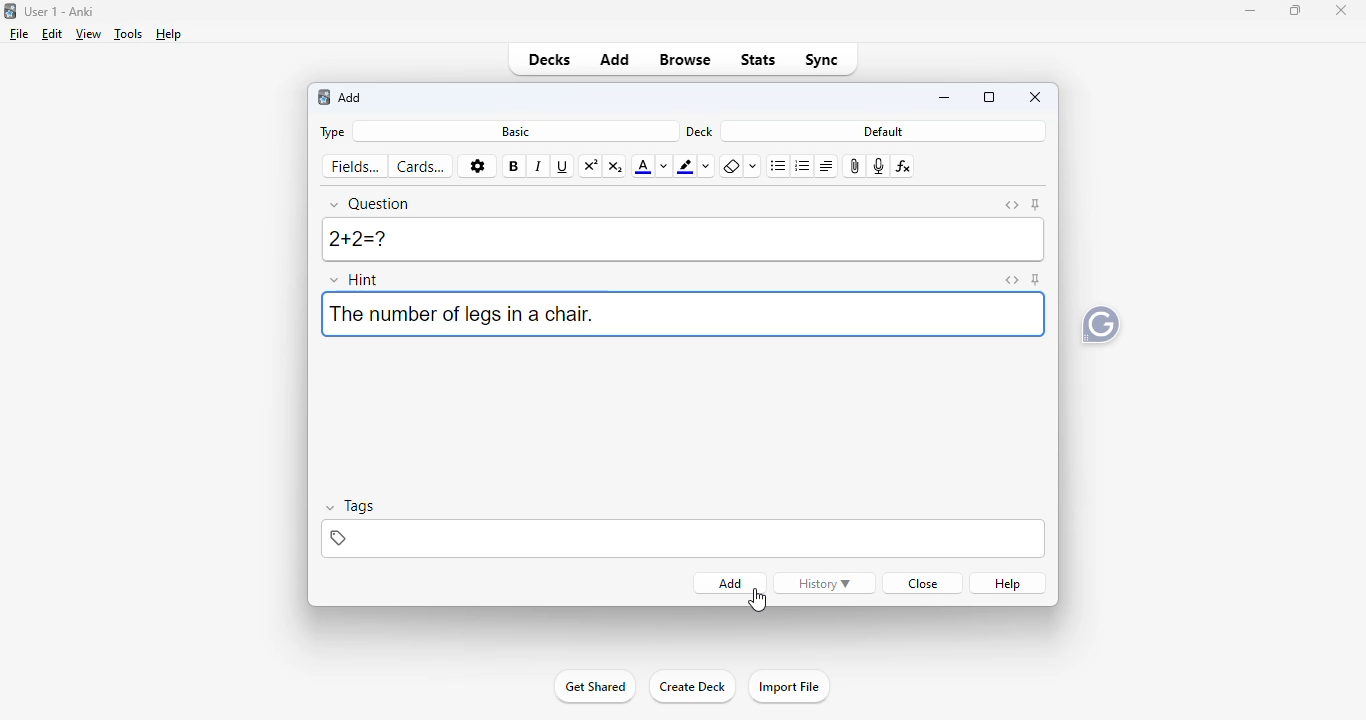 The image size is (1366, 720). Describe the element at coordinates (827, 166) in the screenshot. I see `alignment` at that location.